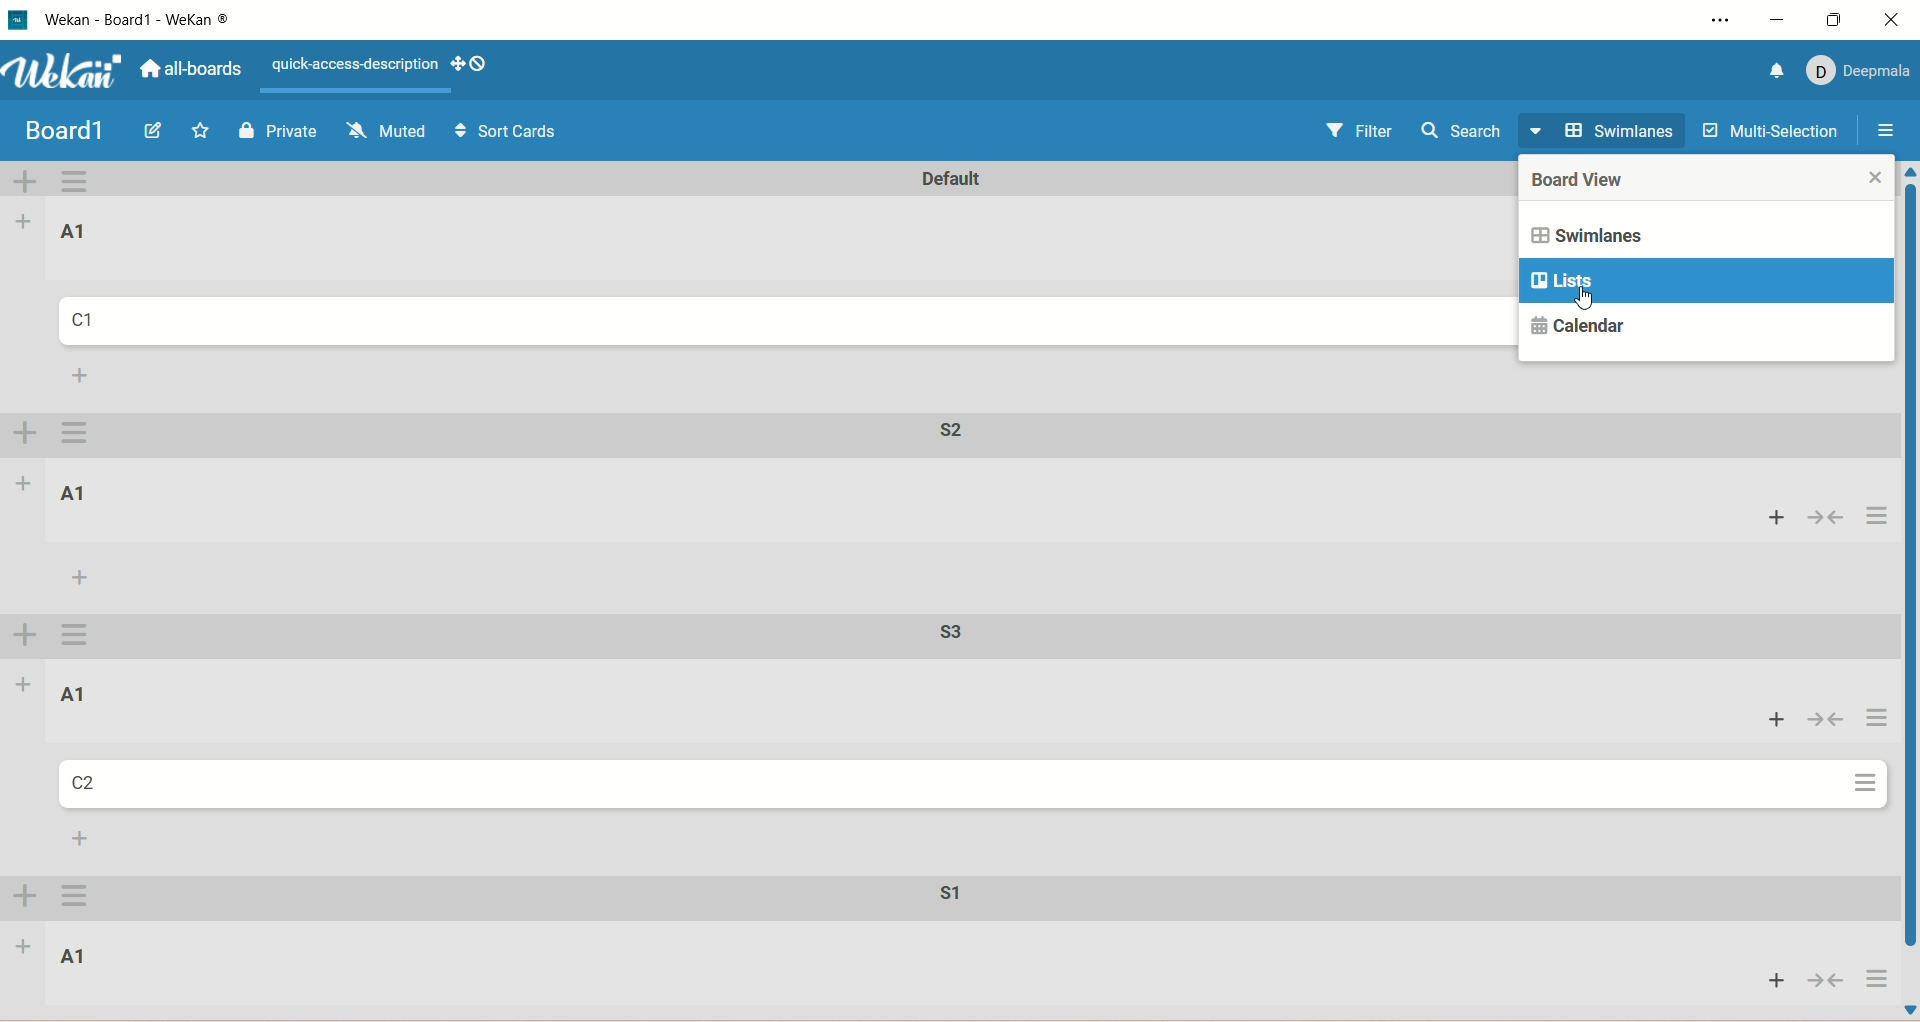  What do you see at coordinates (1772, 69) in the screenshot?
I see `notification` at bounding box center [1772, 69].